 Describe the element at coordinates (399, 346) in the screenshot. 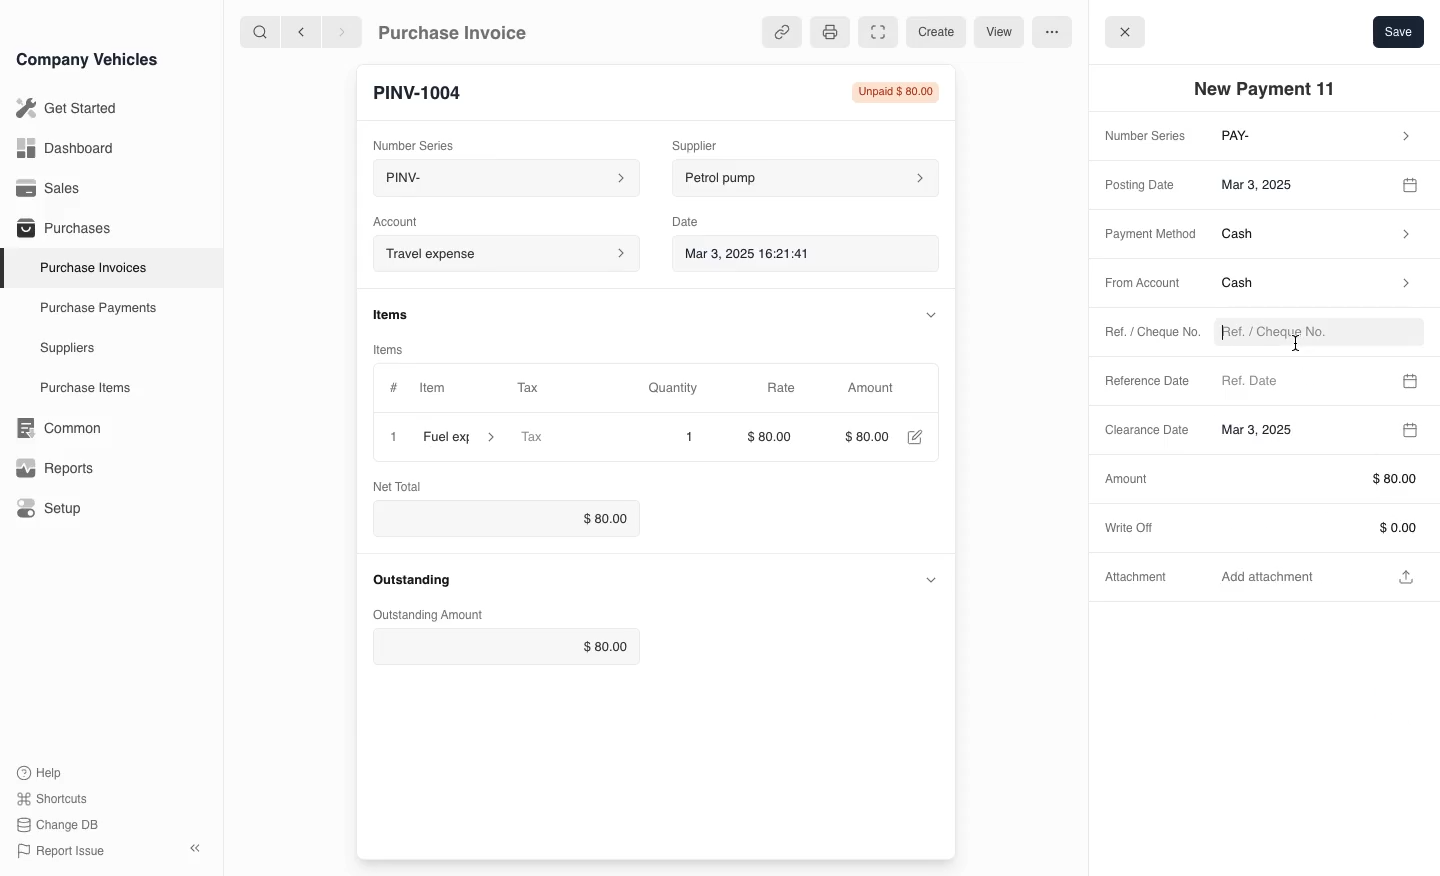

I see `items` at that location.